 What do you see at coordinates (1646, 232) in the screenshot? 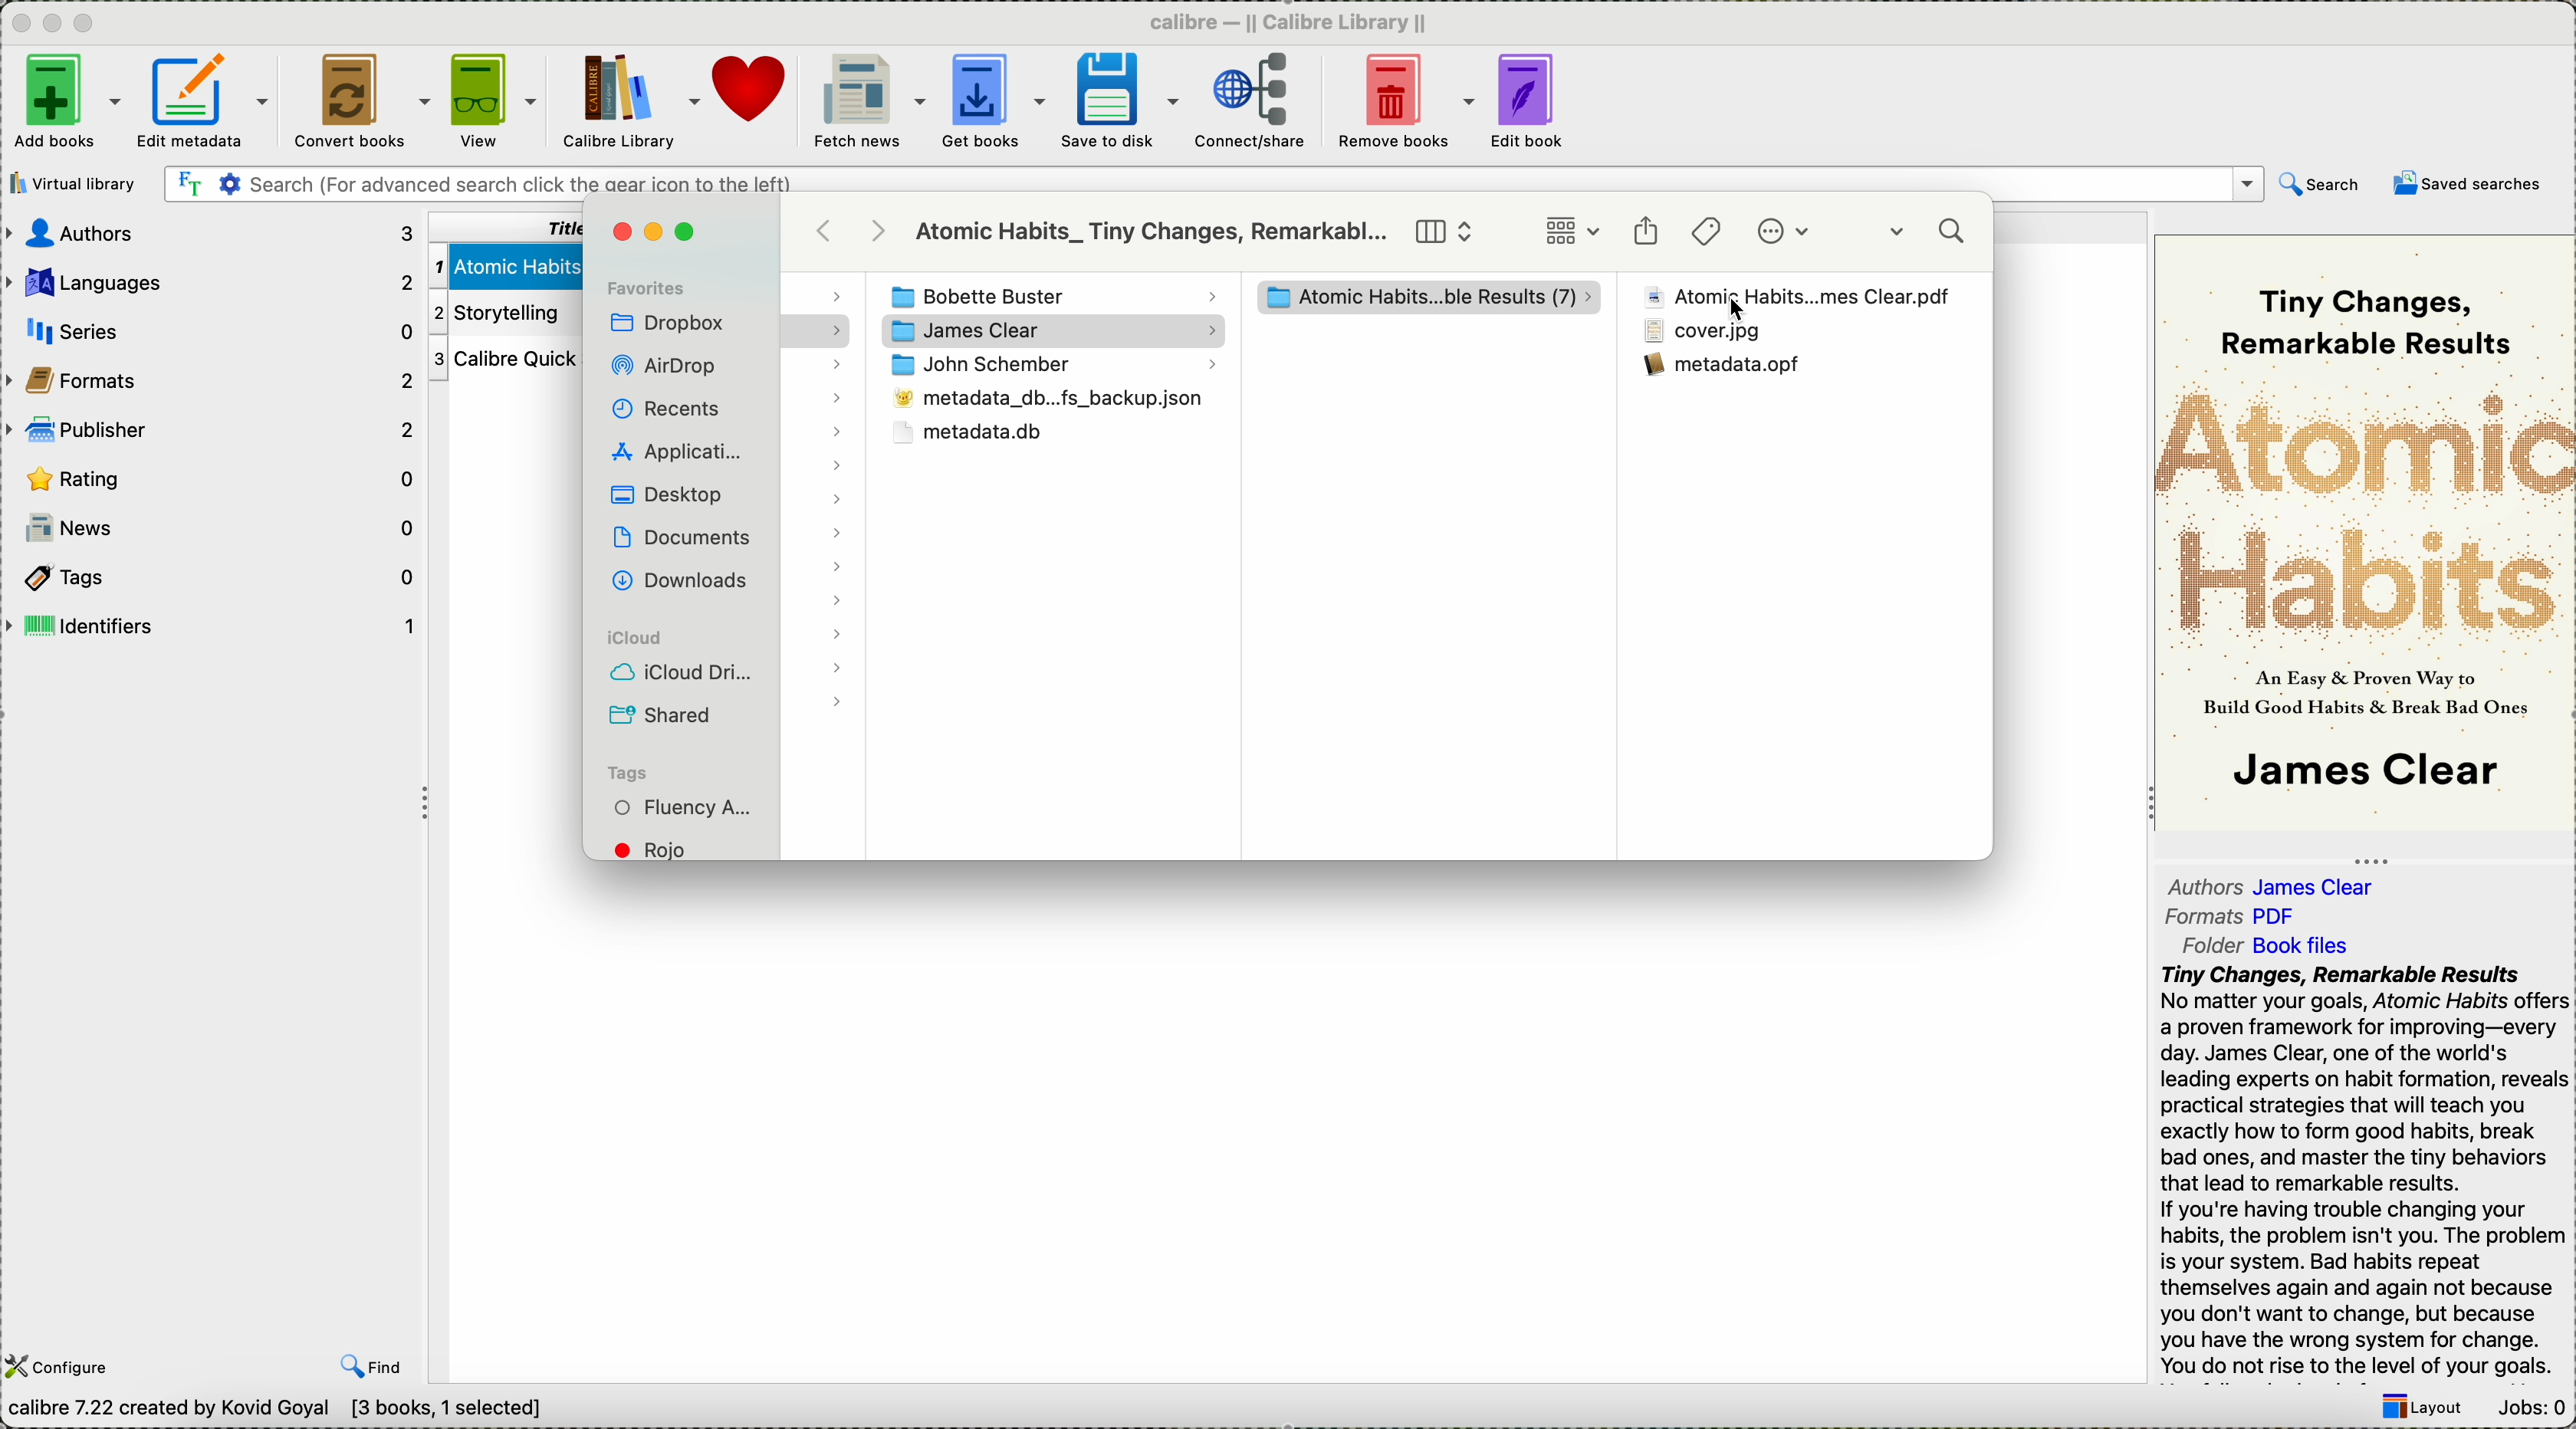
I see `share` at bounding box center [1646, 232].